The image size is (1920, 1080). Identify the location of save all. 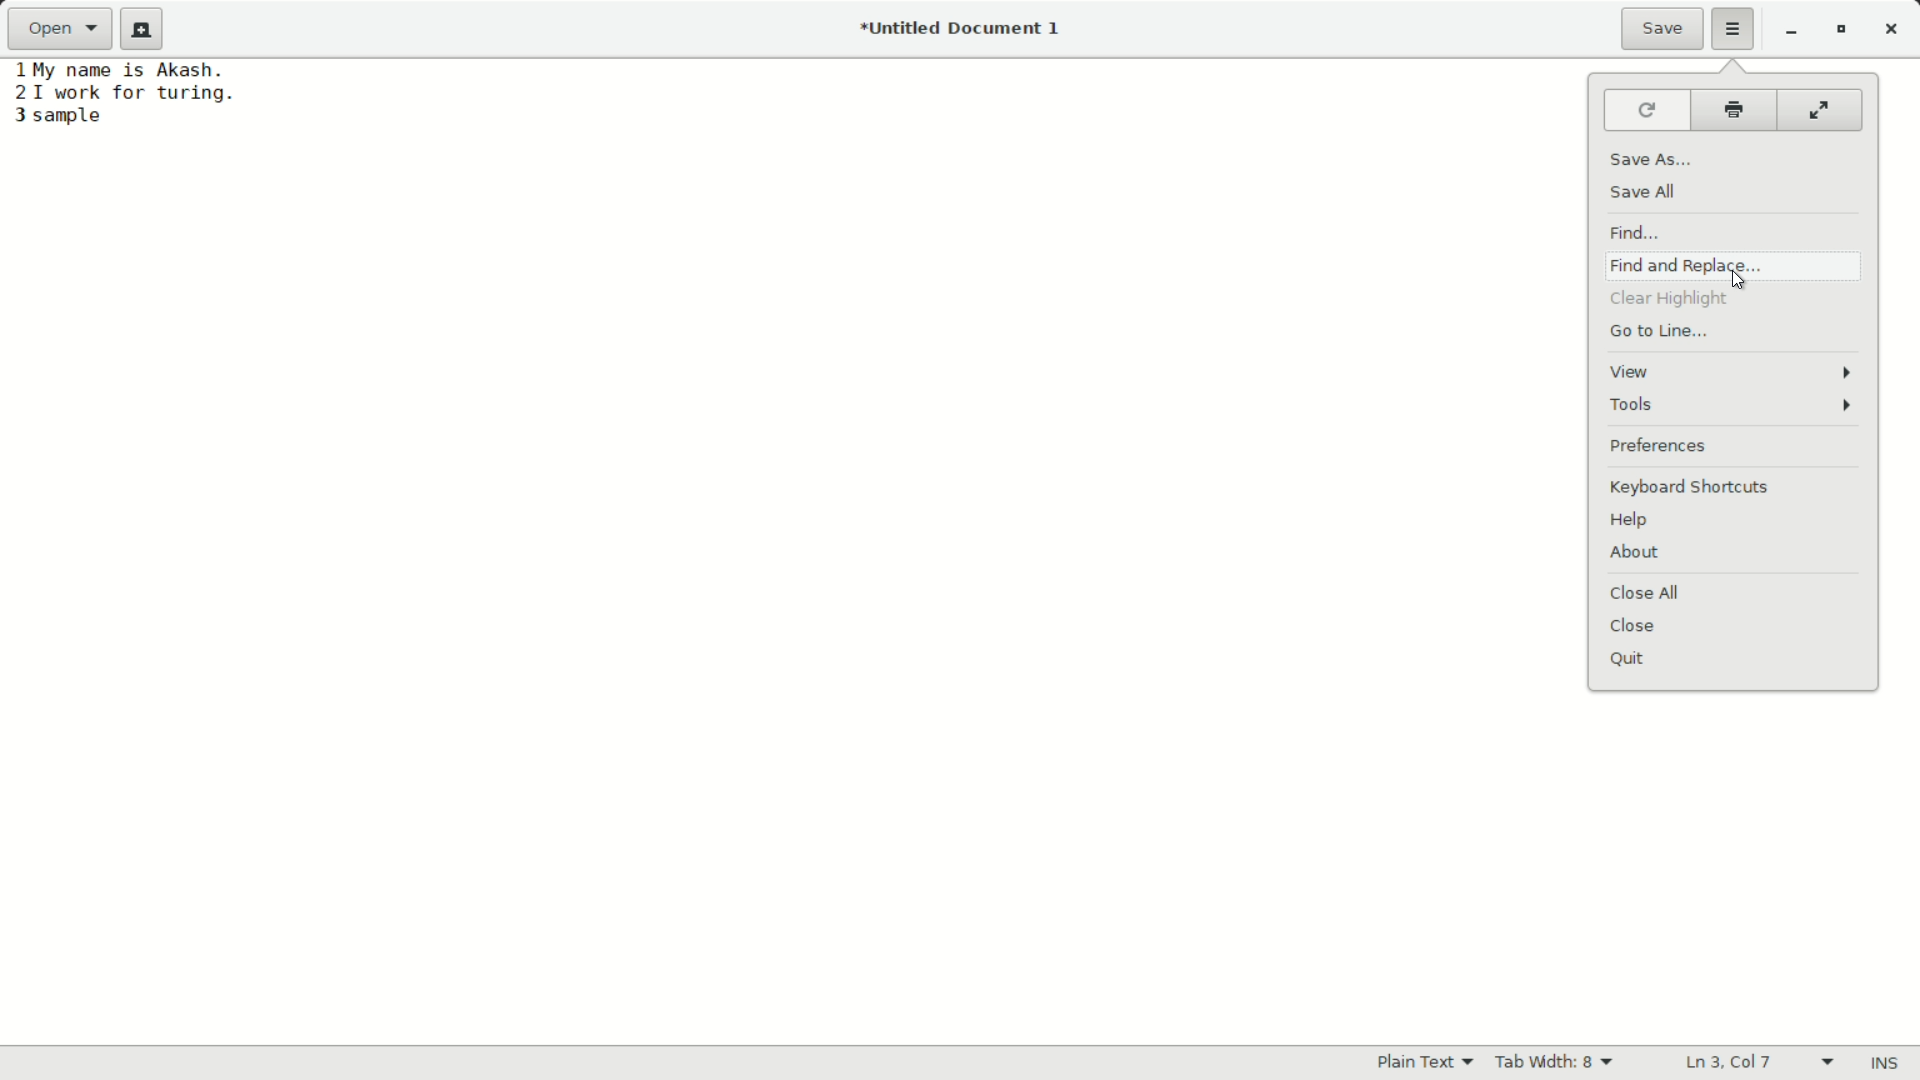
(1645, 193).